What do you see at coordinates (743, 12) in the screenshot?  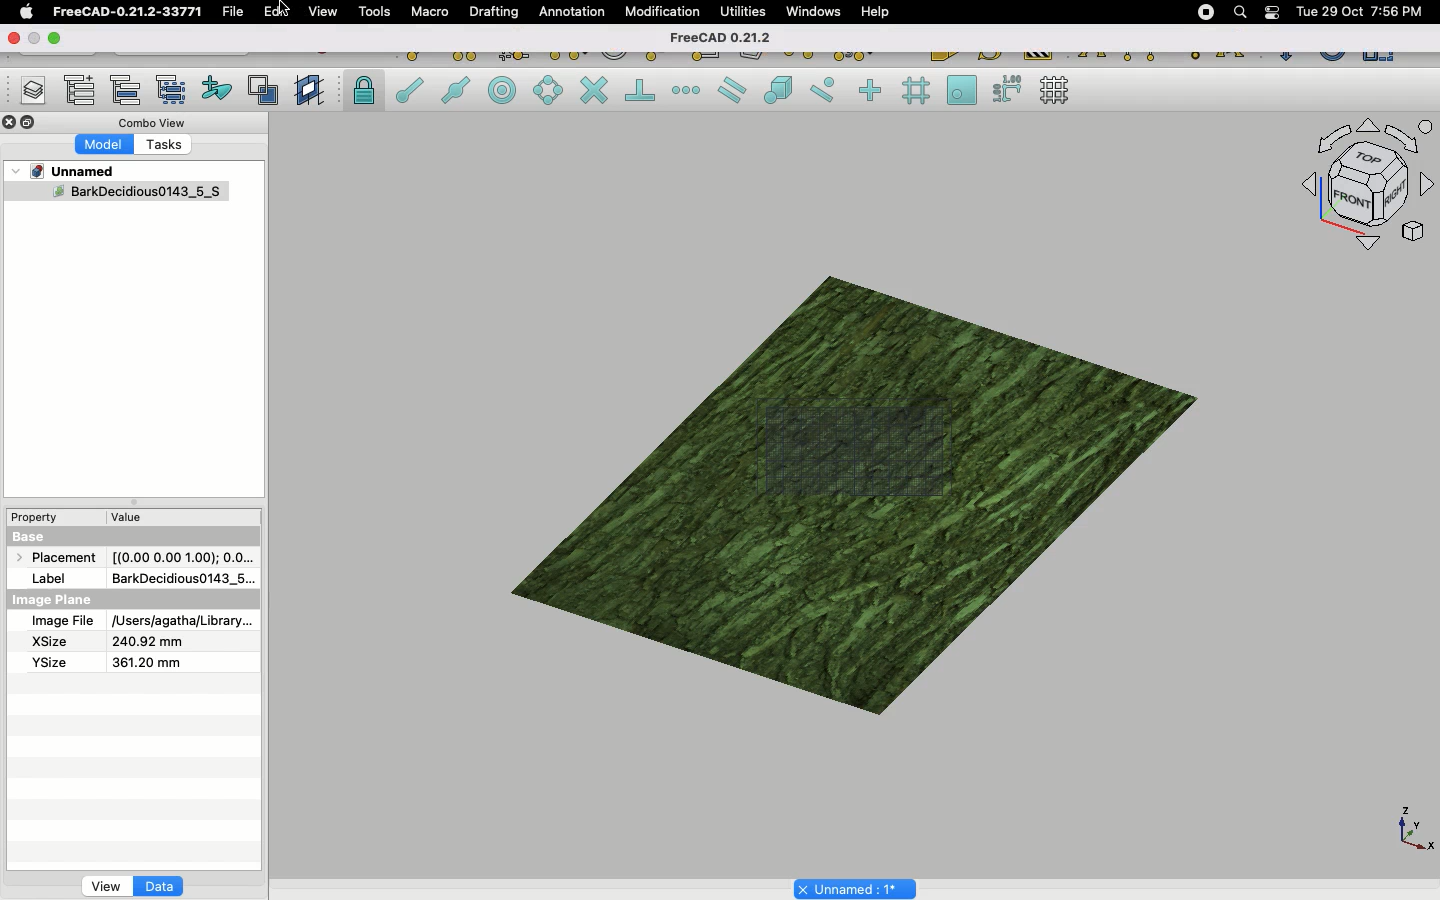 I see `Utilities` at bounding box center [743, 12].